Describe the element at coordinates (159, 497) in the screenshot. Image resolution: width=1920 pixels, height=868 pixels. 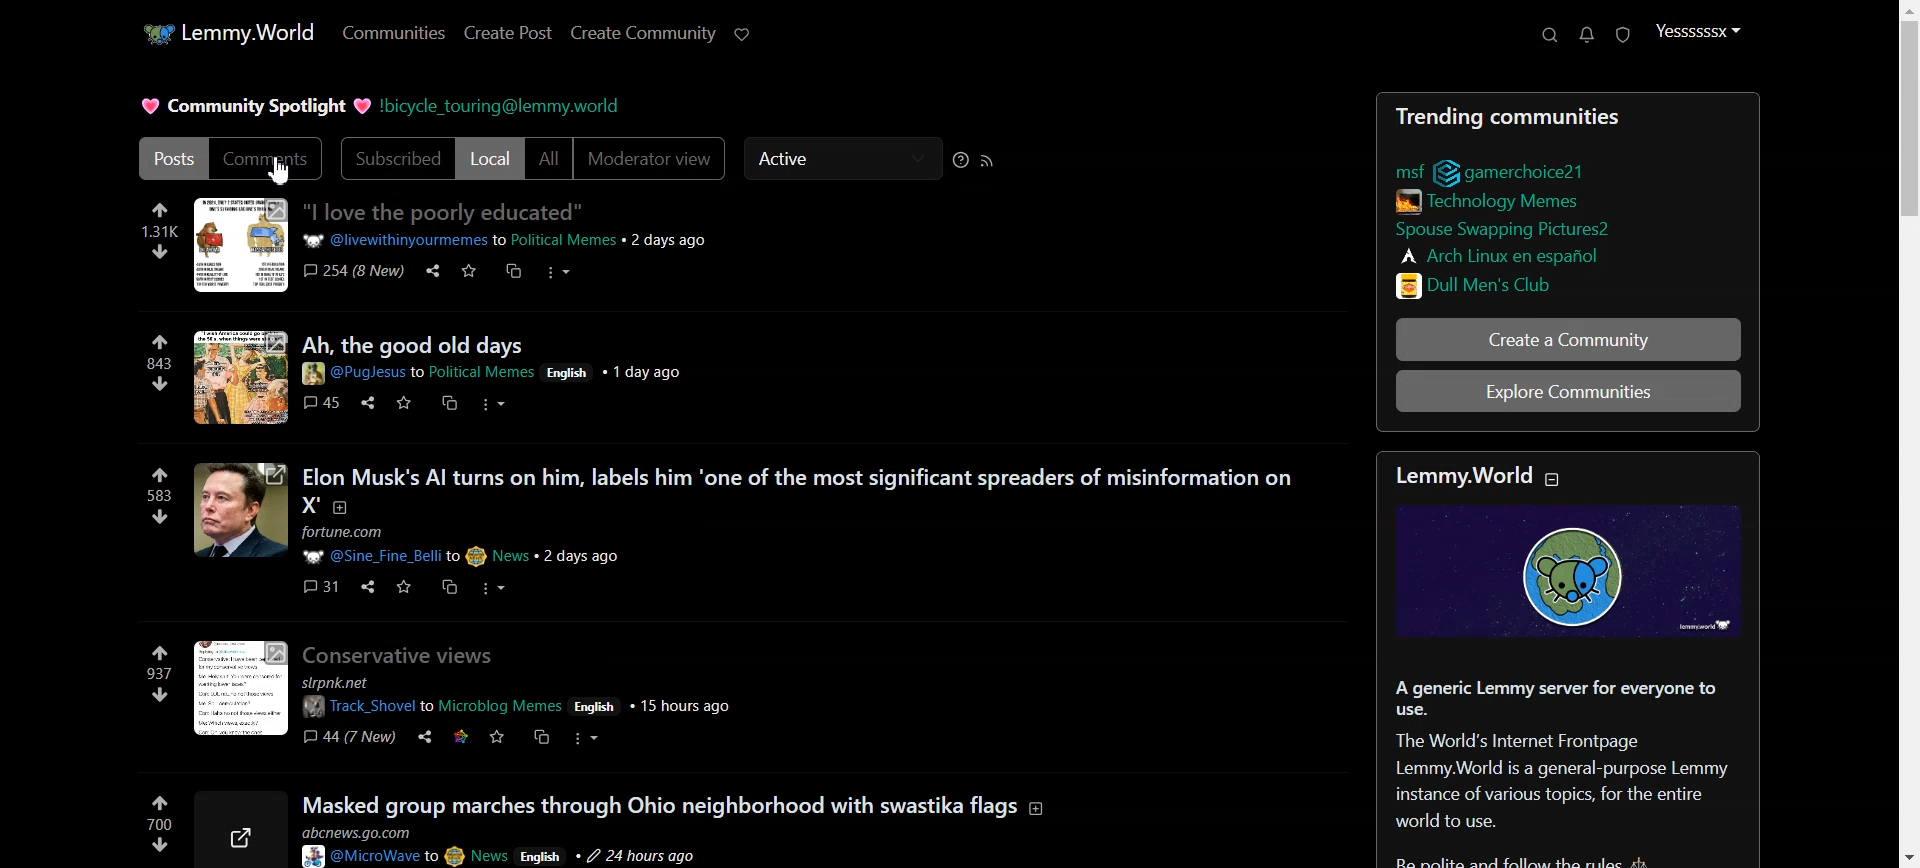
I see `583` at that location.